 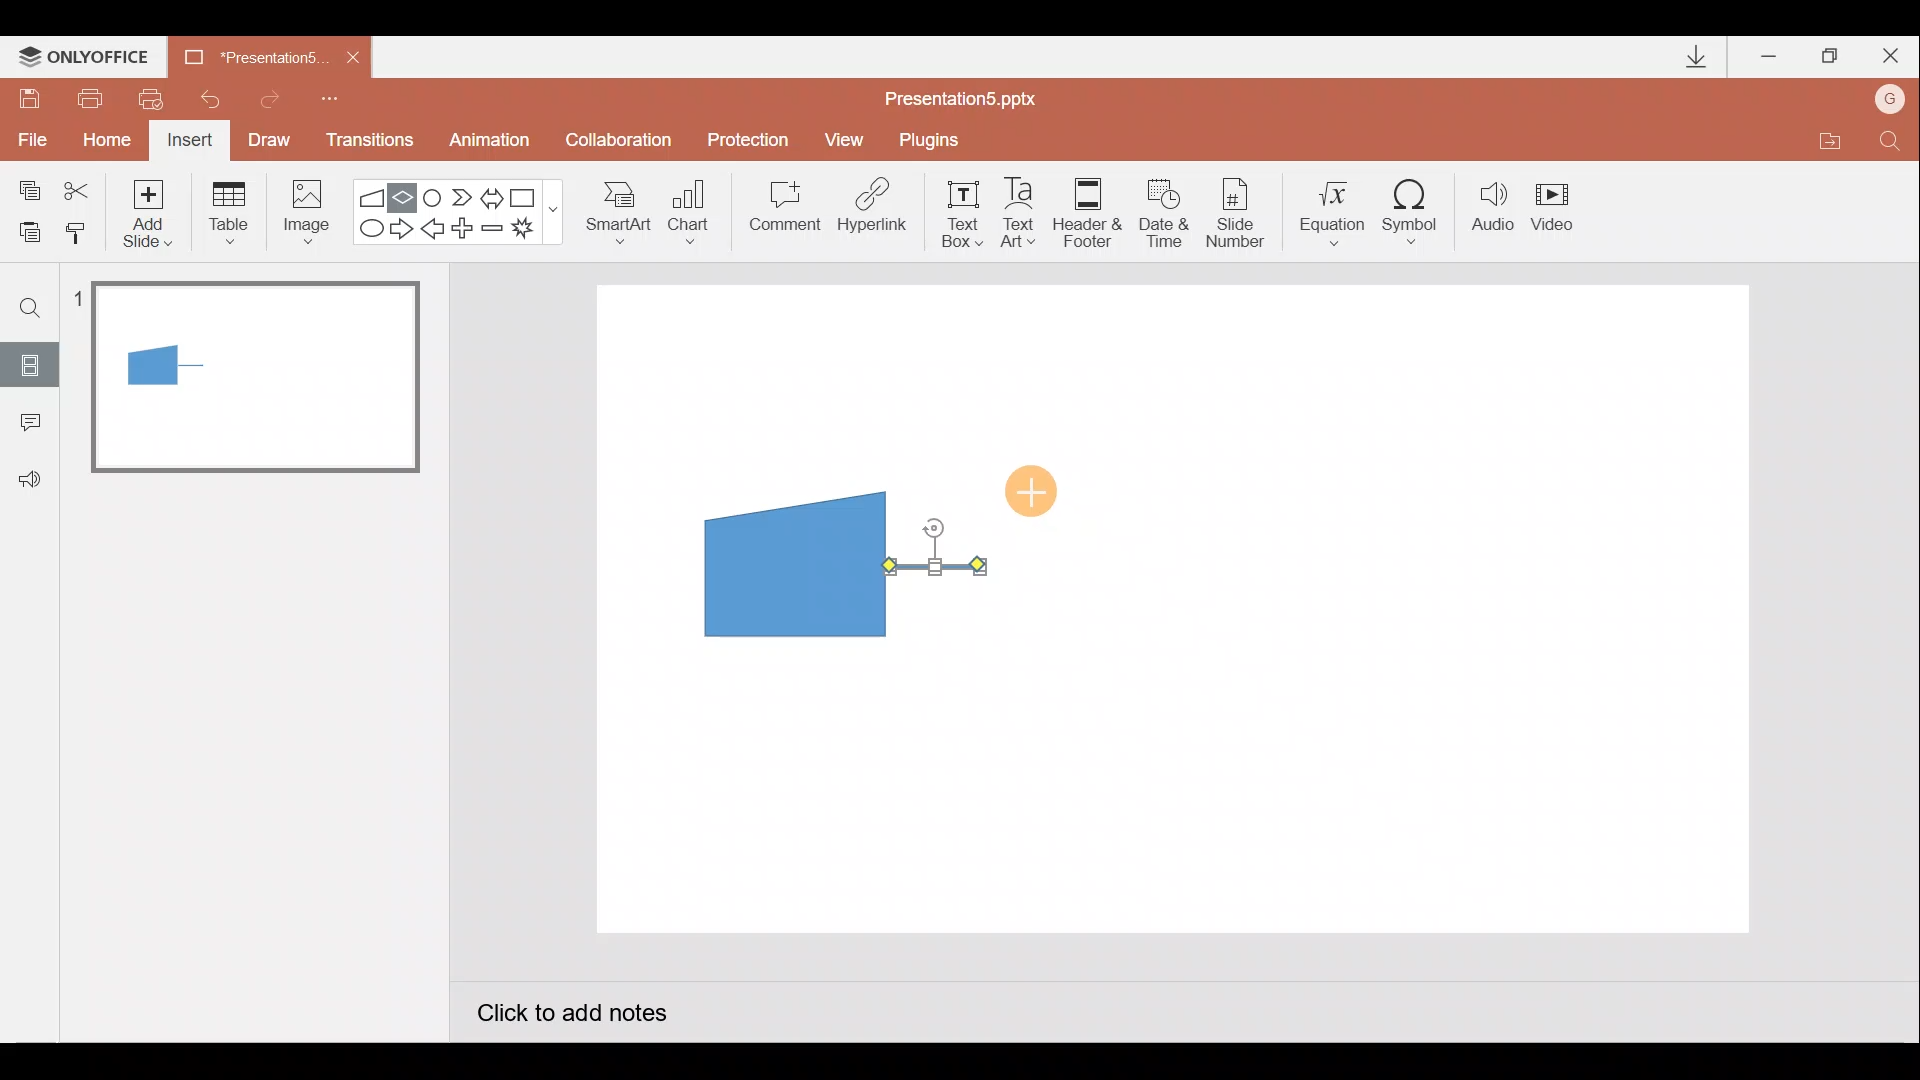 I want to click on Transitions, so click(x=366, y=142).